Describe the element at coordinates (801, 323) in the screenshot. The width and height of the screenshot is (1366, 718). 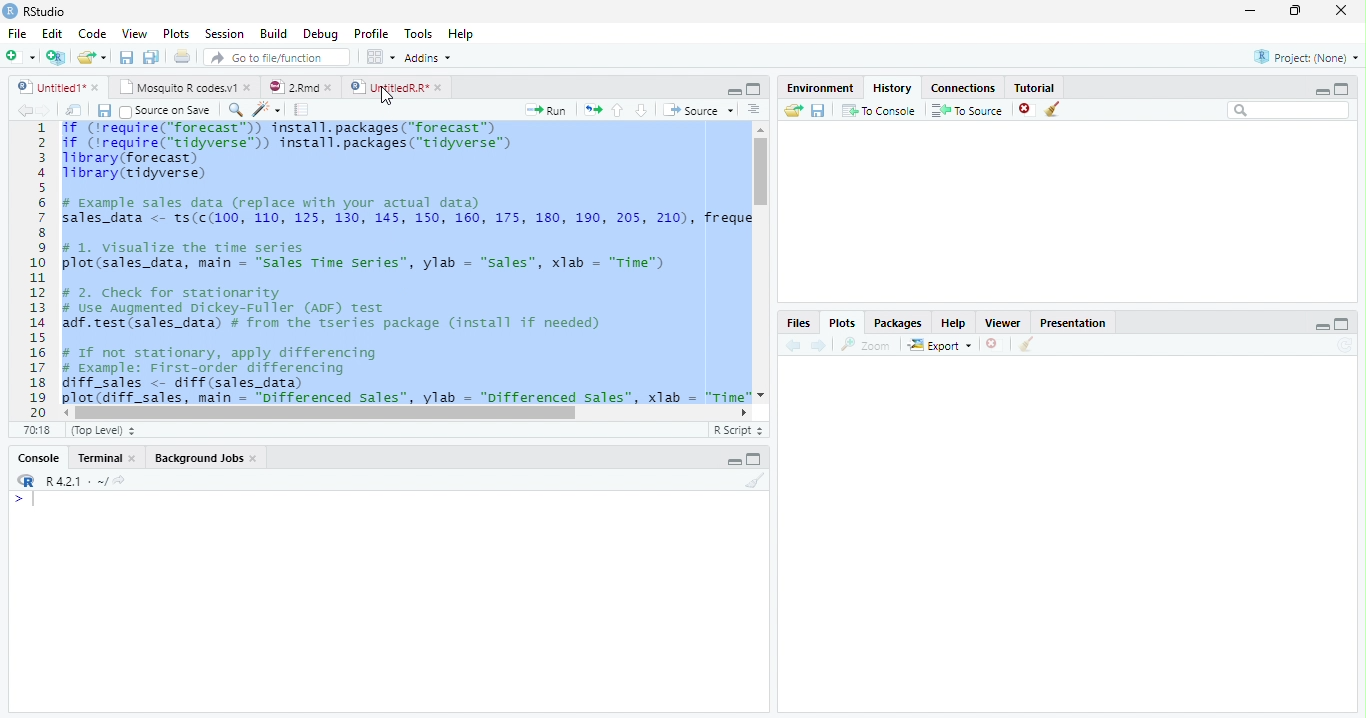
I see `Files` at that location.